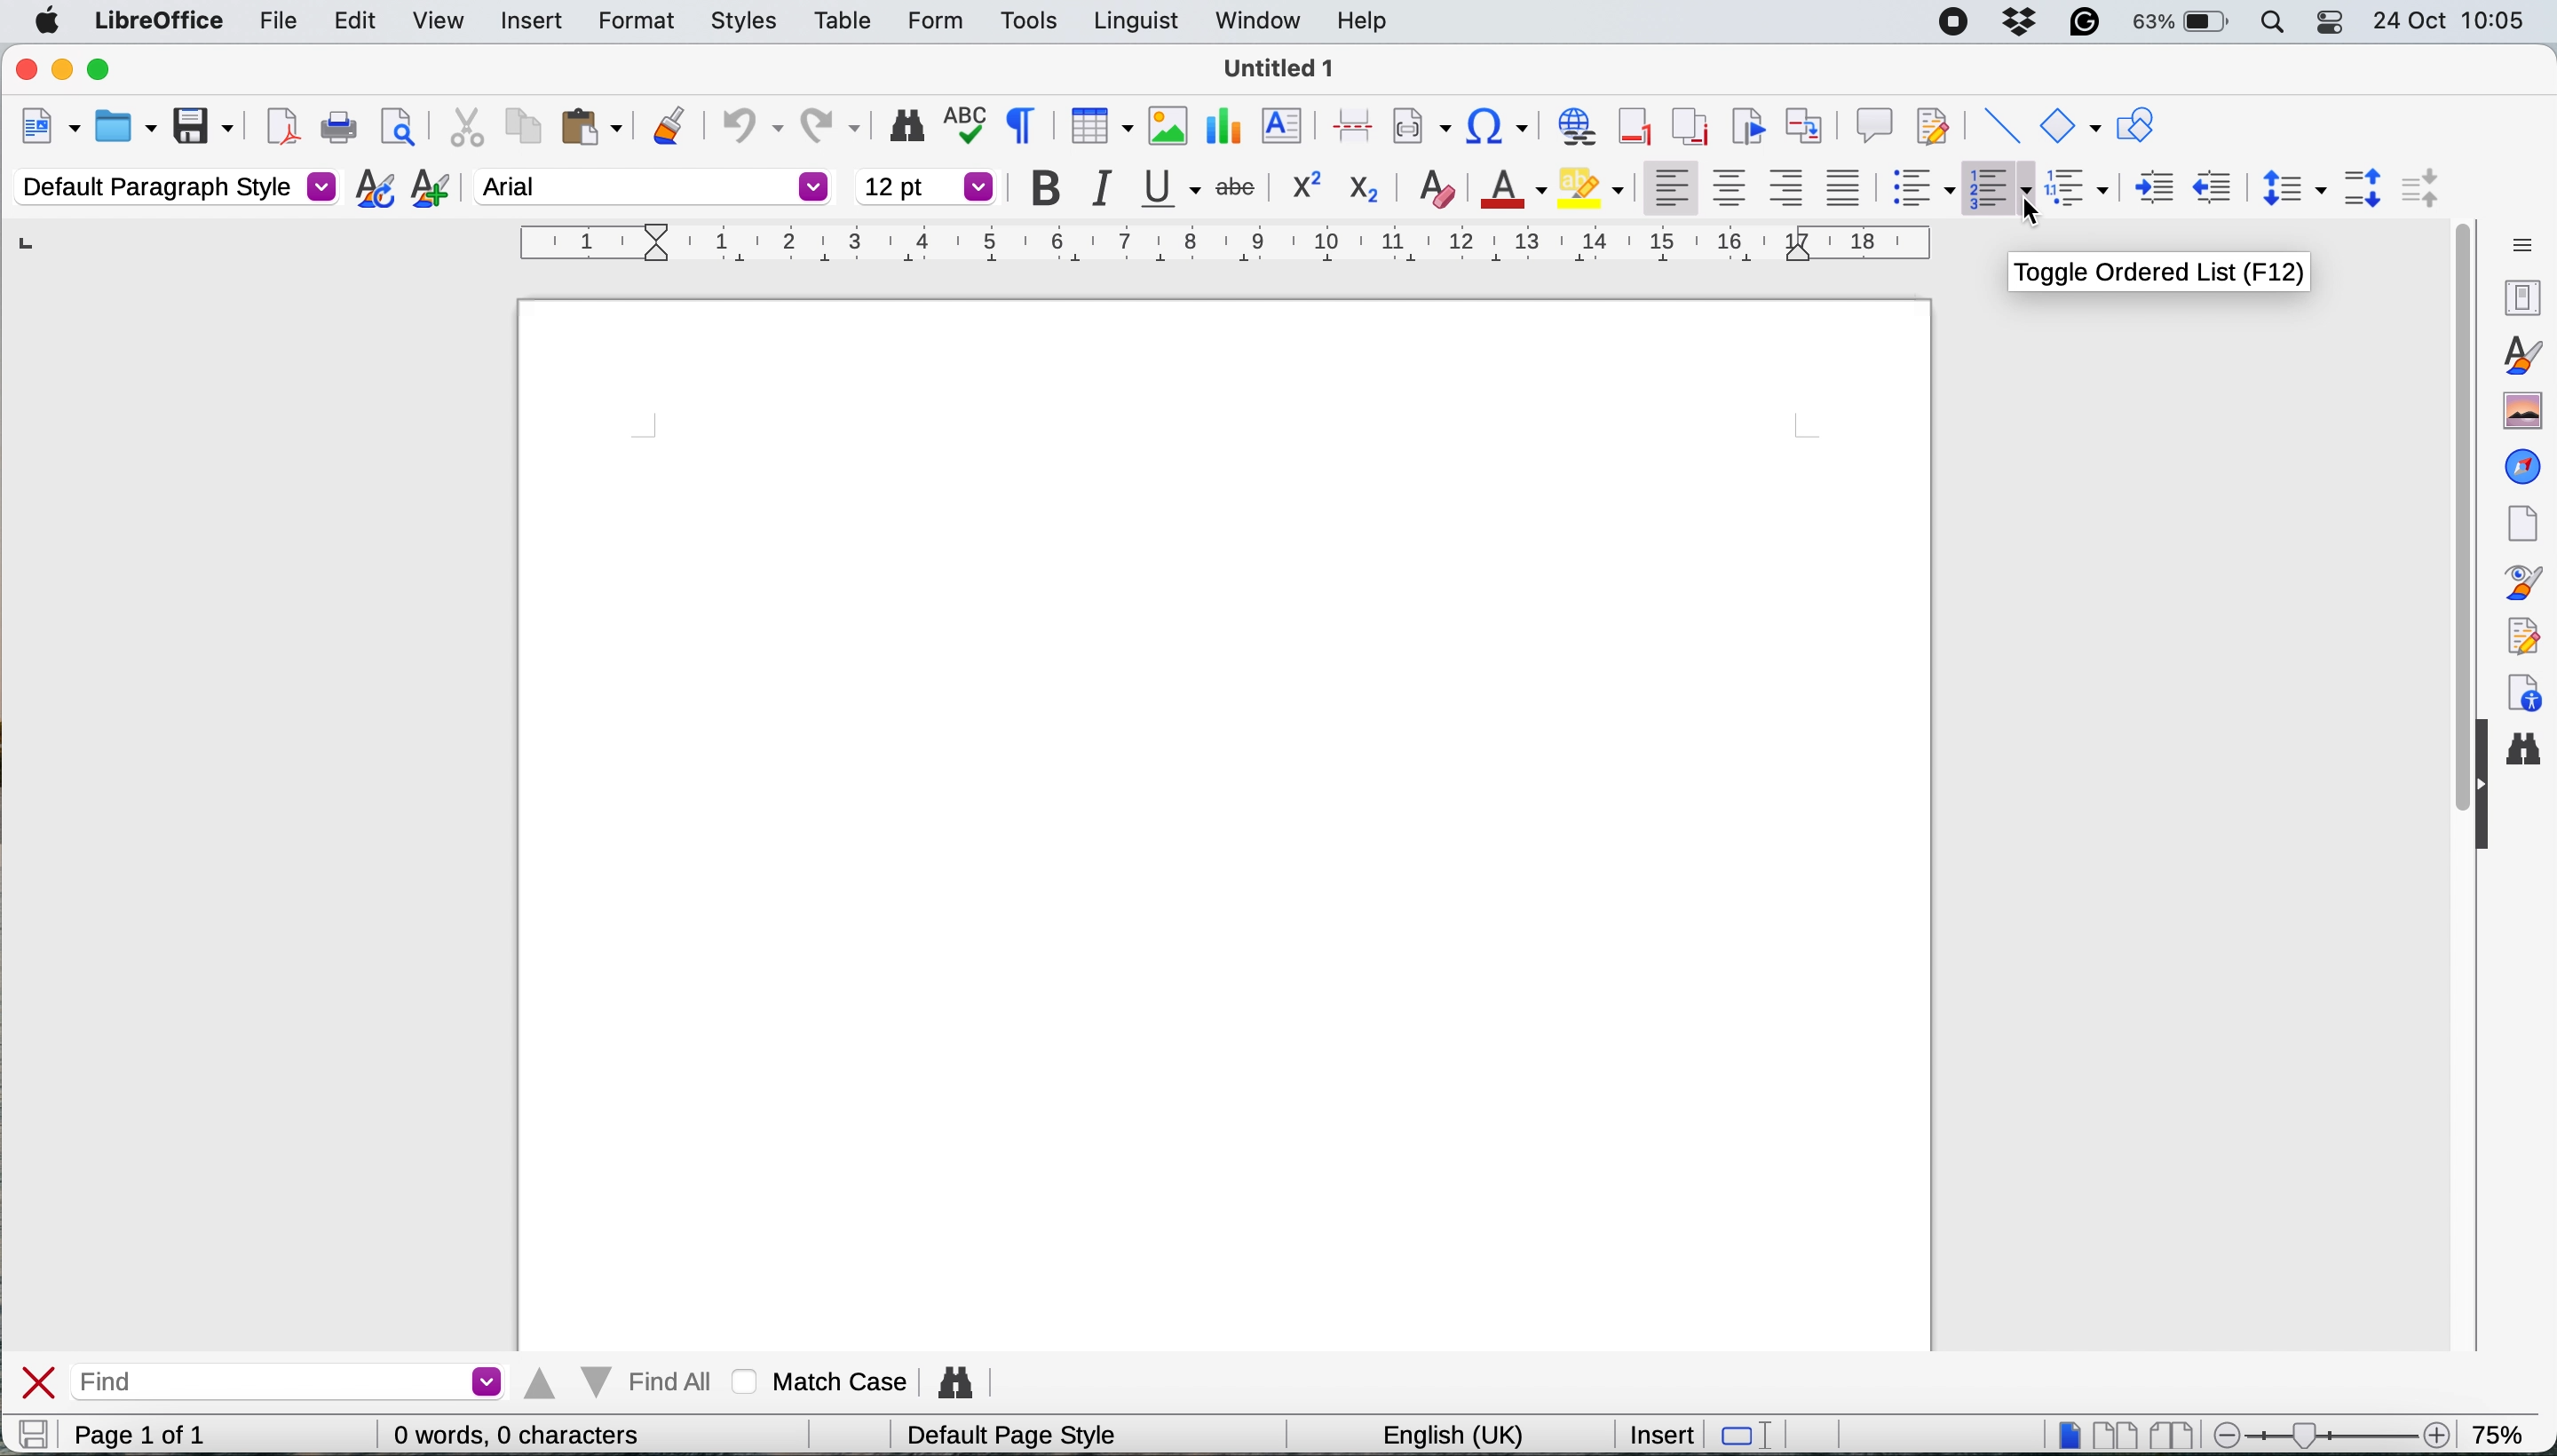 This screenshot has height=1456, width=2557. What do you see at coordinates (1228, 248) in the screenshot?
I see `horizontal scale` at bounding box center [1228, 248].